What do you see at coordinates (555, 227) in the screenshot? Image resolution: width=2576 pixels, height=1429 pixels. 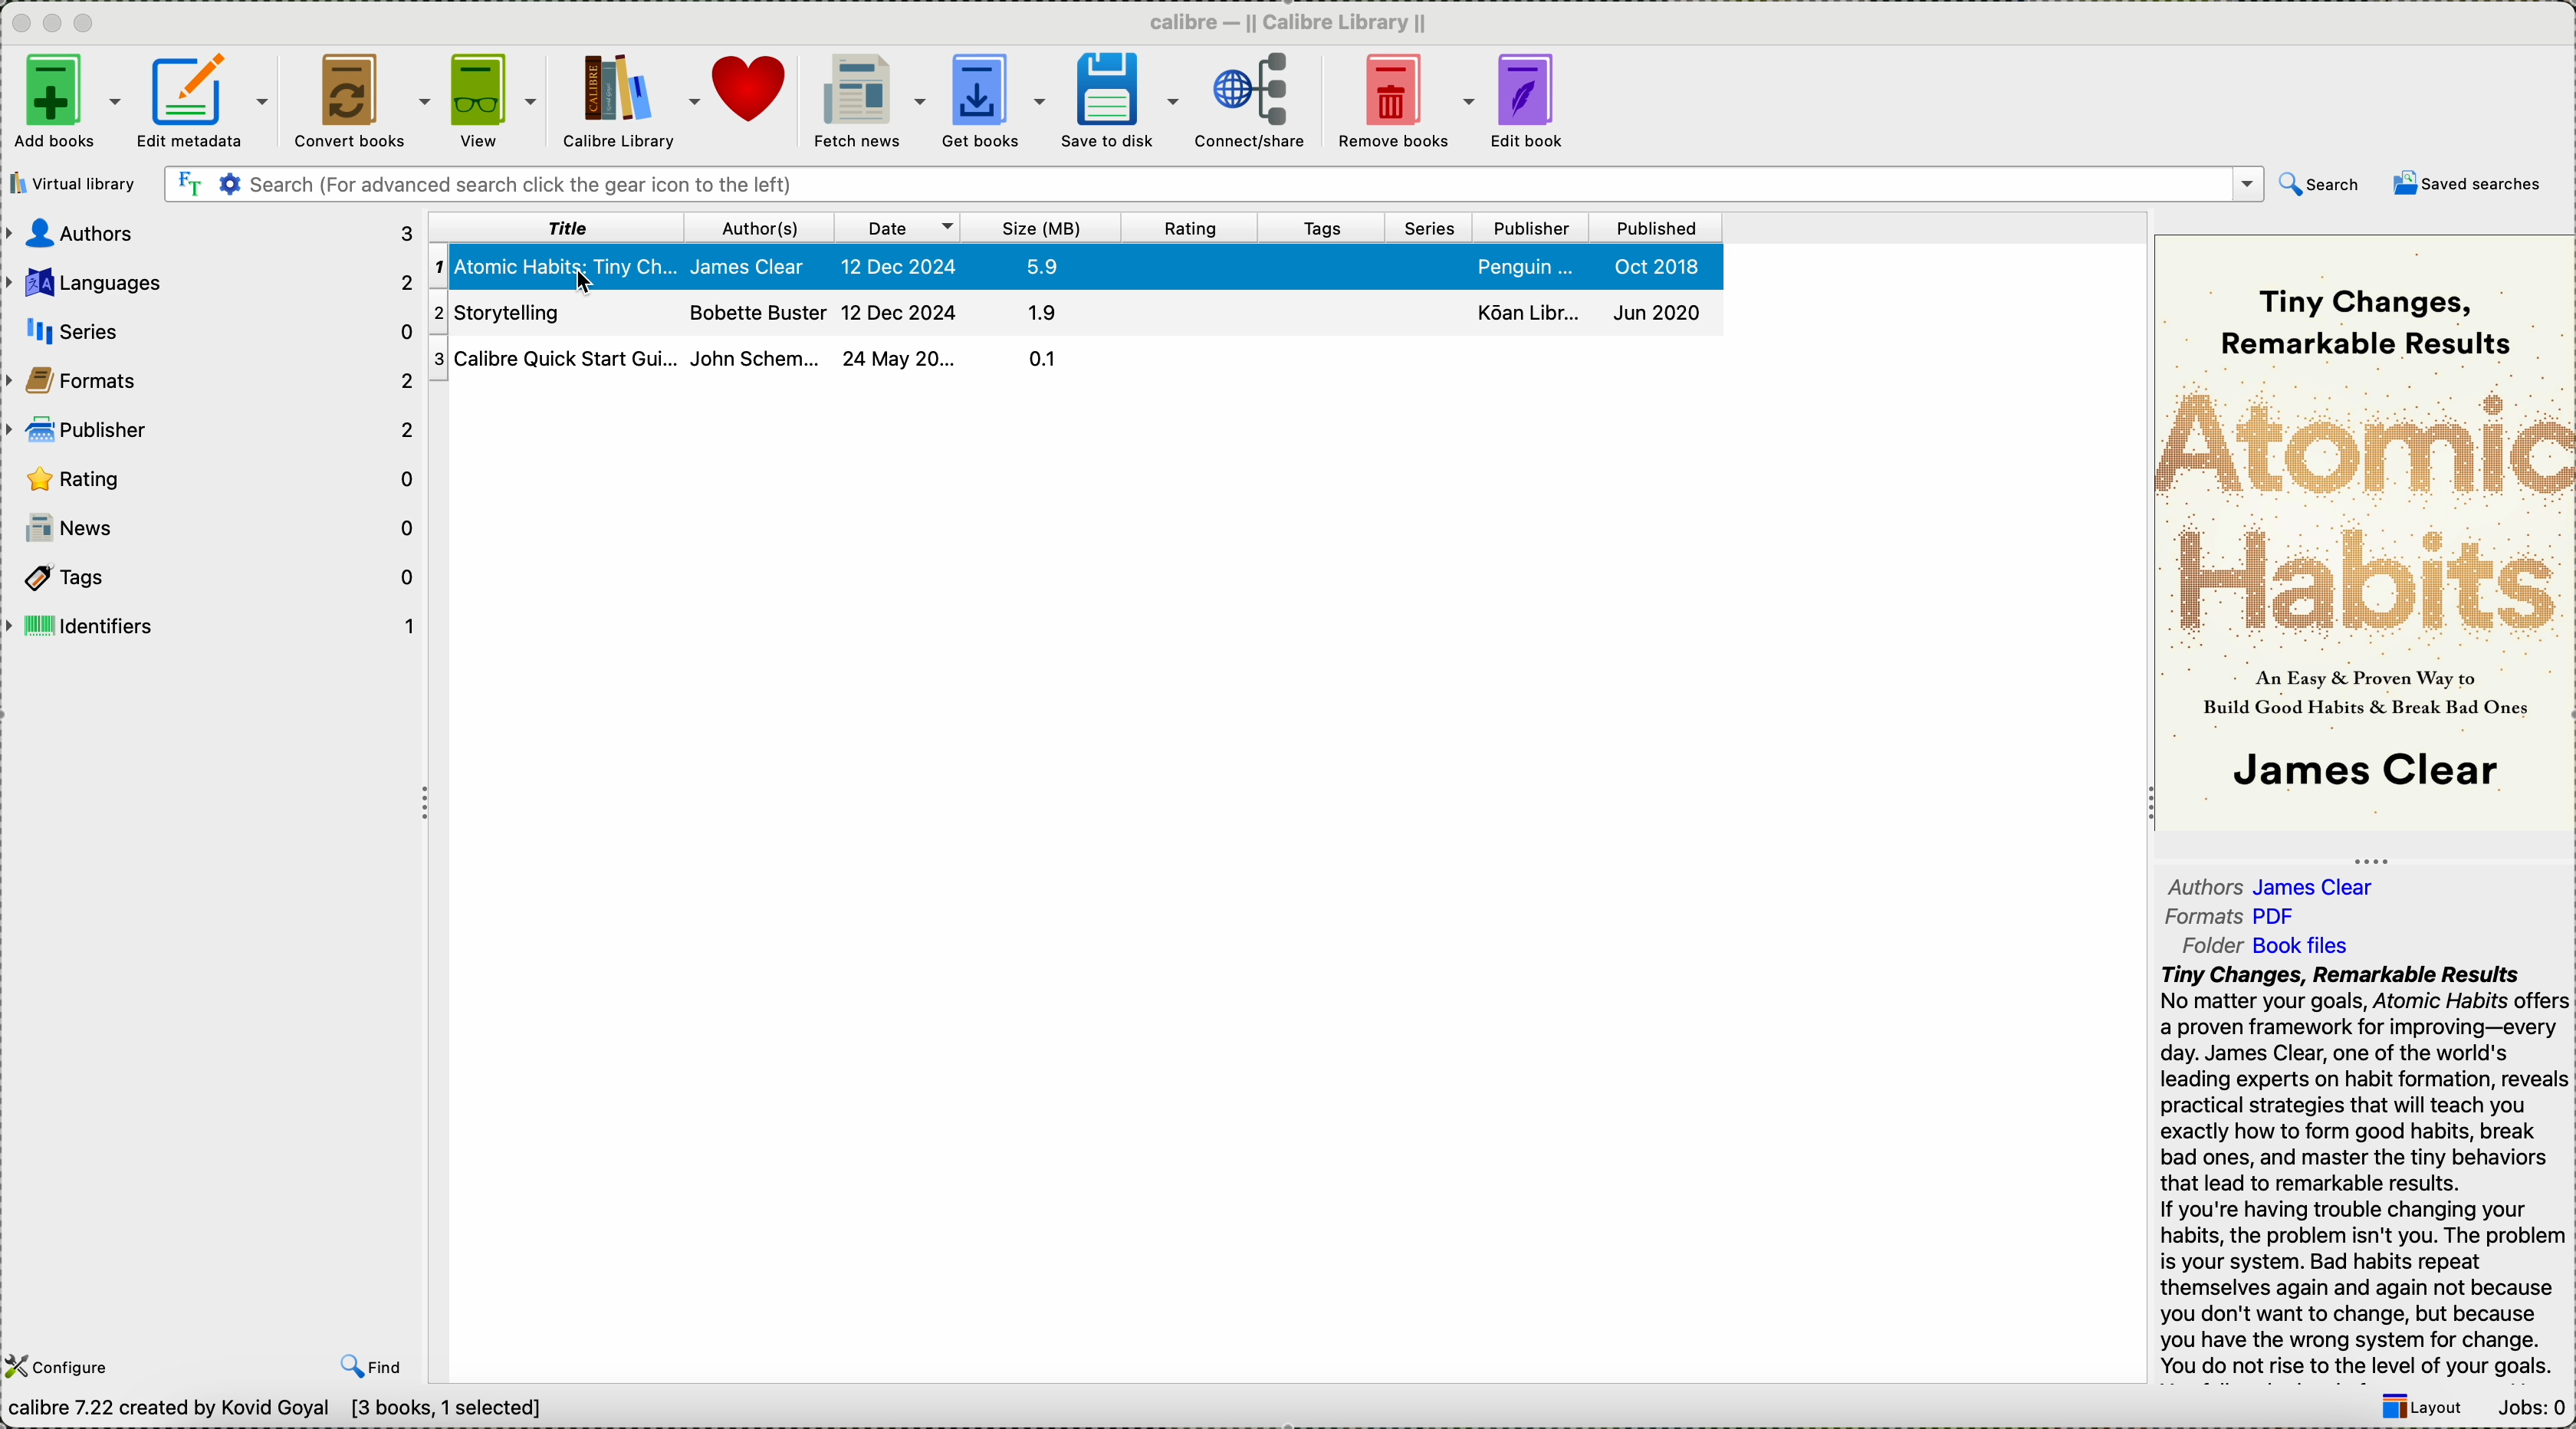 I see `title` at bounding box center [555, 227].